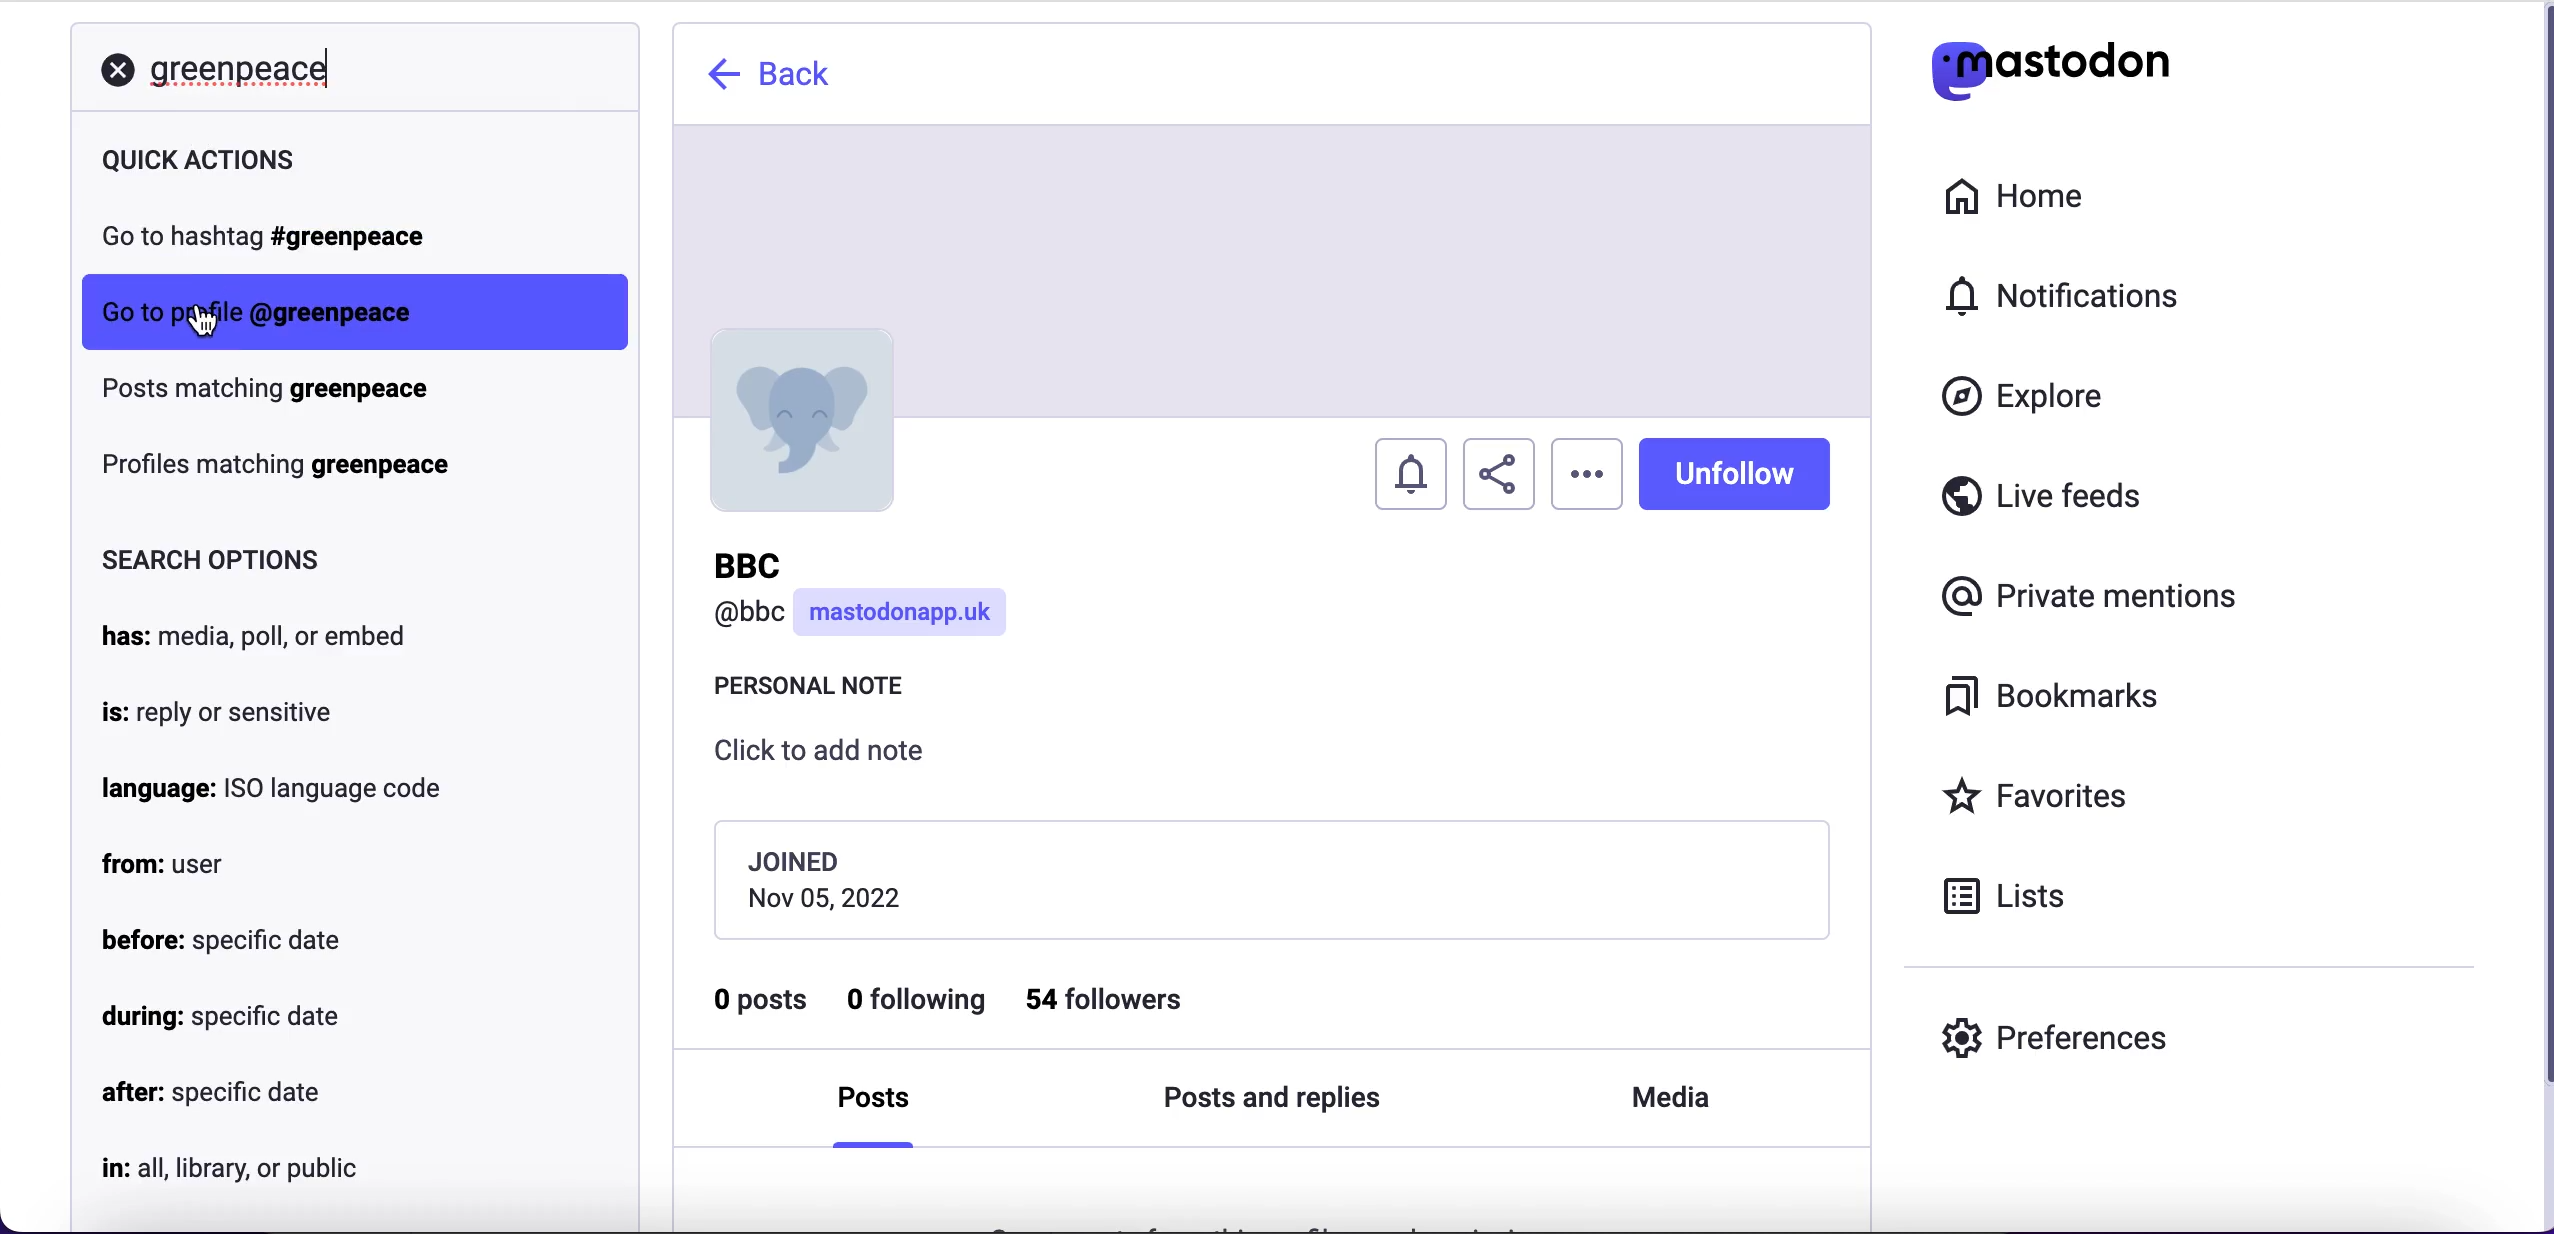  Describe the element at coordinates (2539, 616) in the screenshot. I see `scroll bar` at that location.